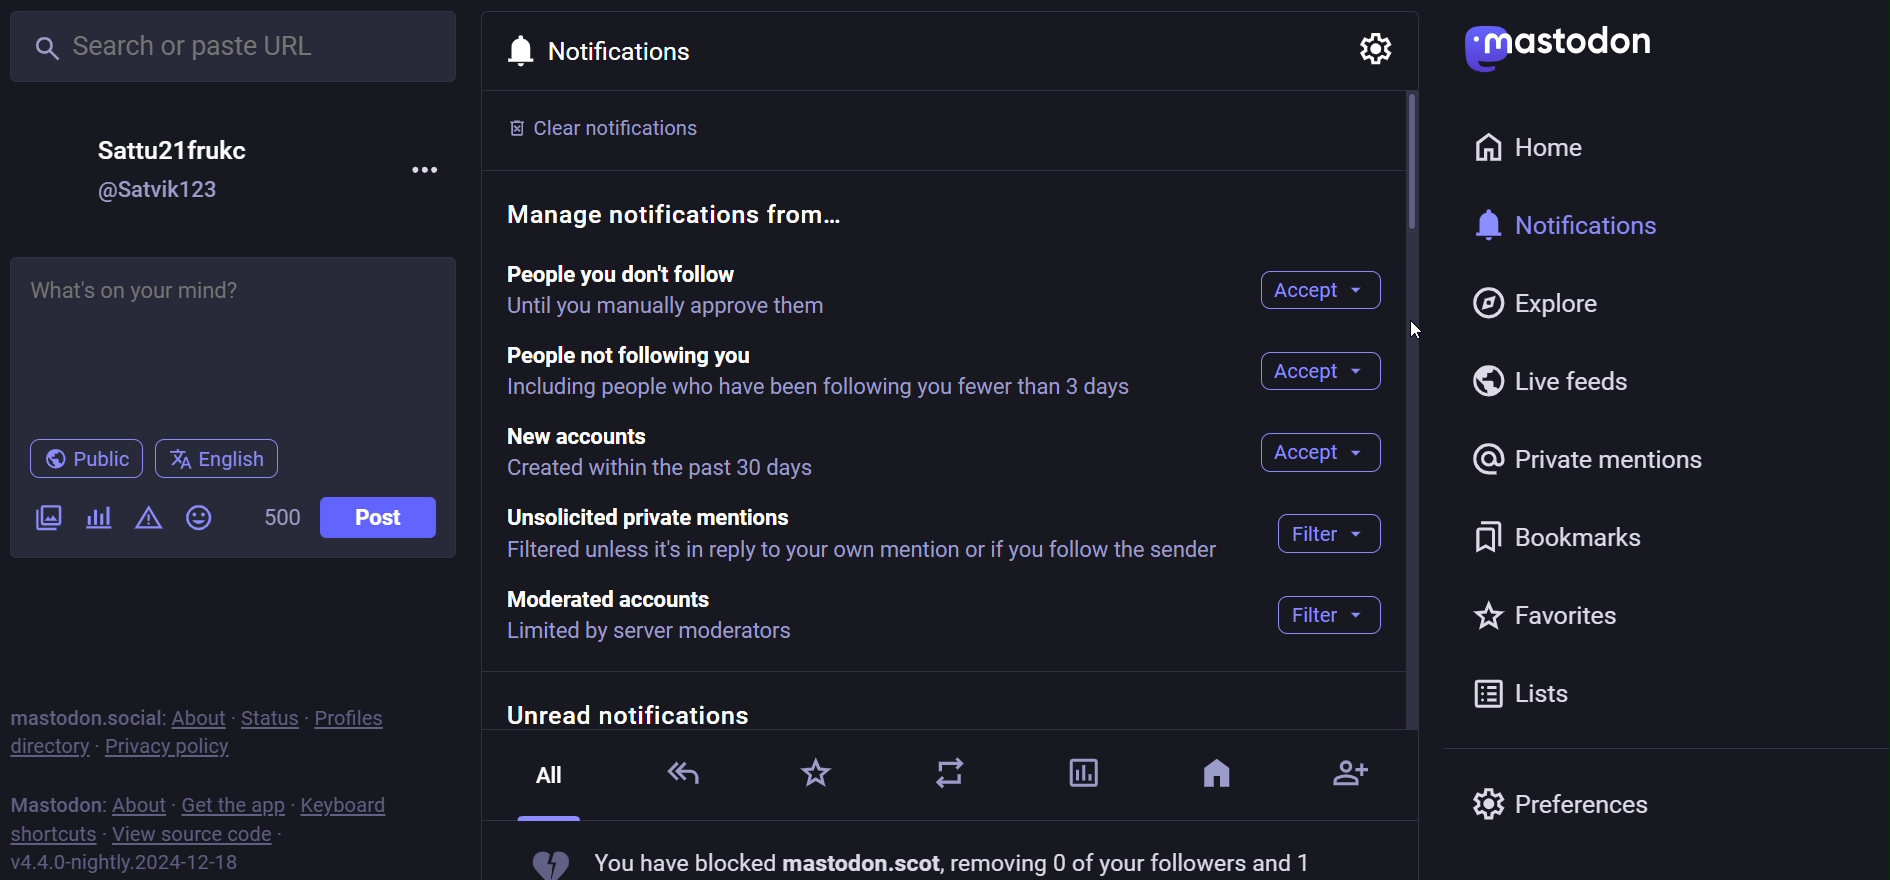 The width and height of the screenshot is (1890, 880). What do you see at coordinates (216, 458) in the screenshot?
I see `english` at bounding box center [216, 458].